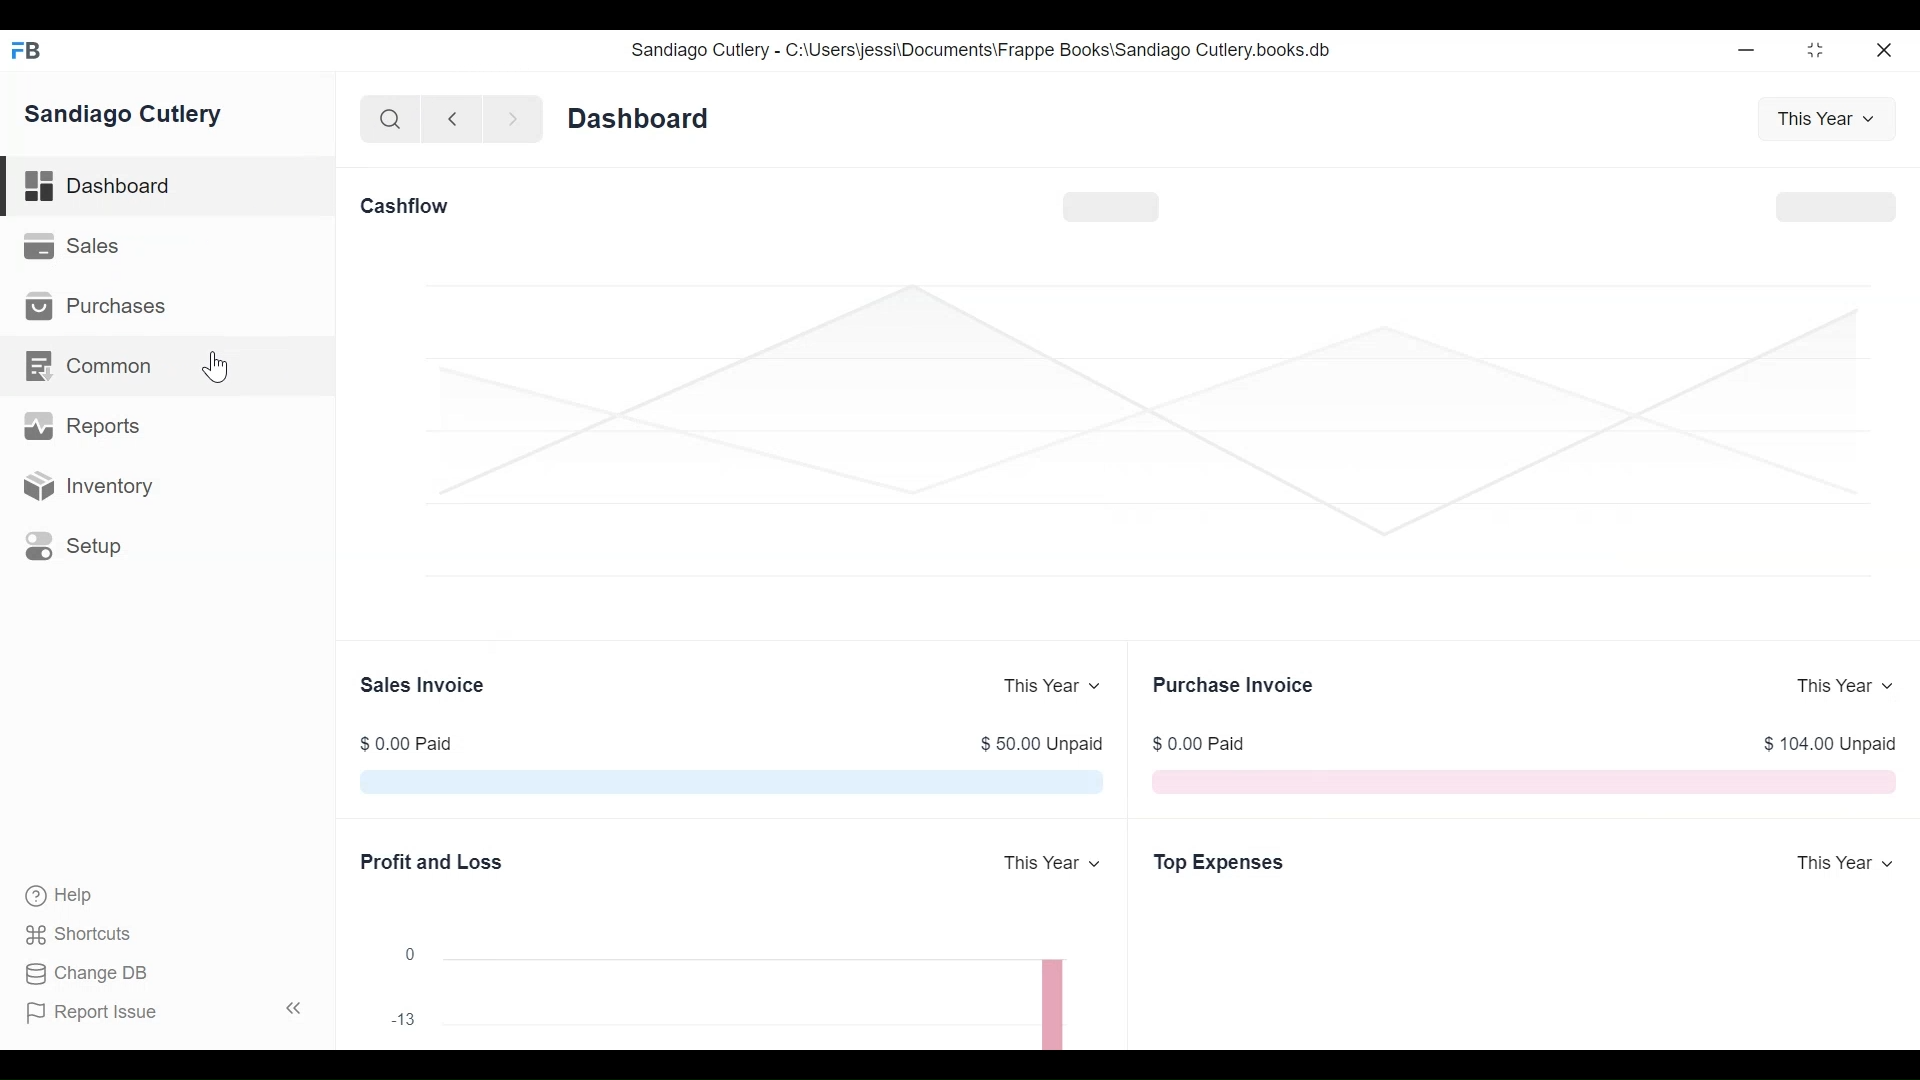 The height and width of the screenshot is (1080, 1920). What do you see at coordinates (1821, 119) in the screenshot?
I see `This Year ` at bounding box center [1821, 119].